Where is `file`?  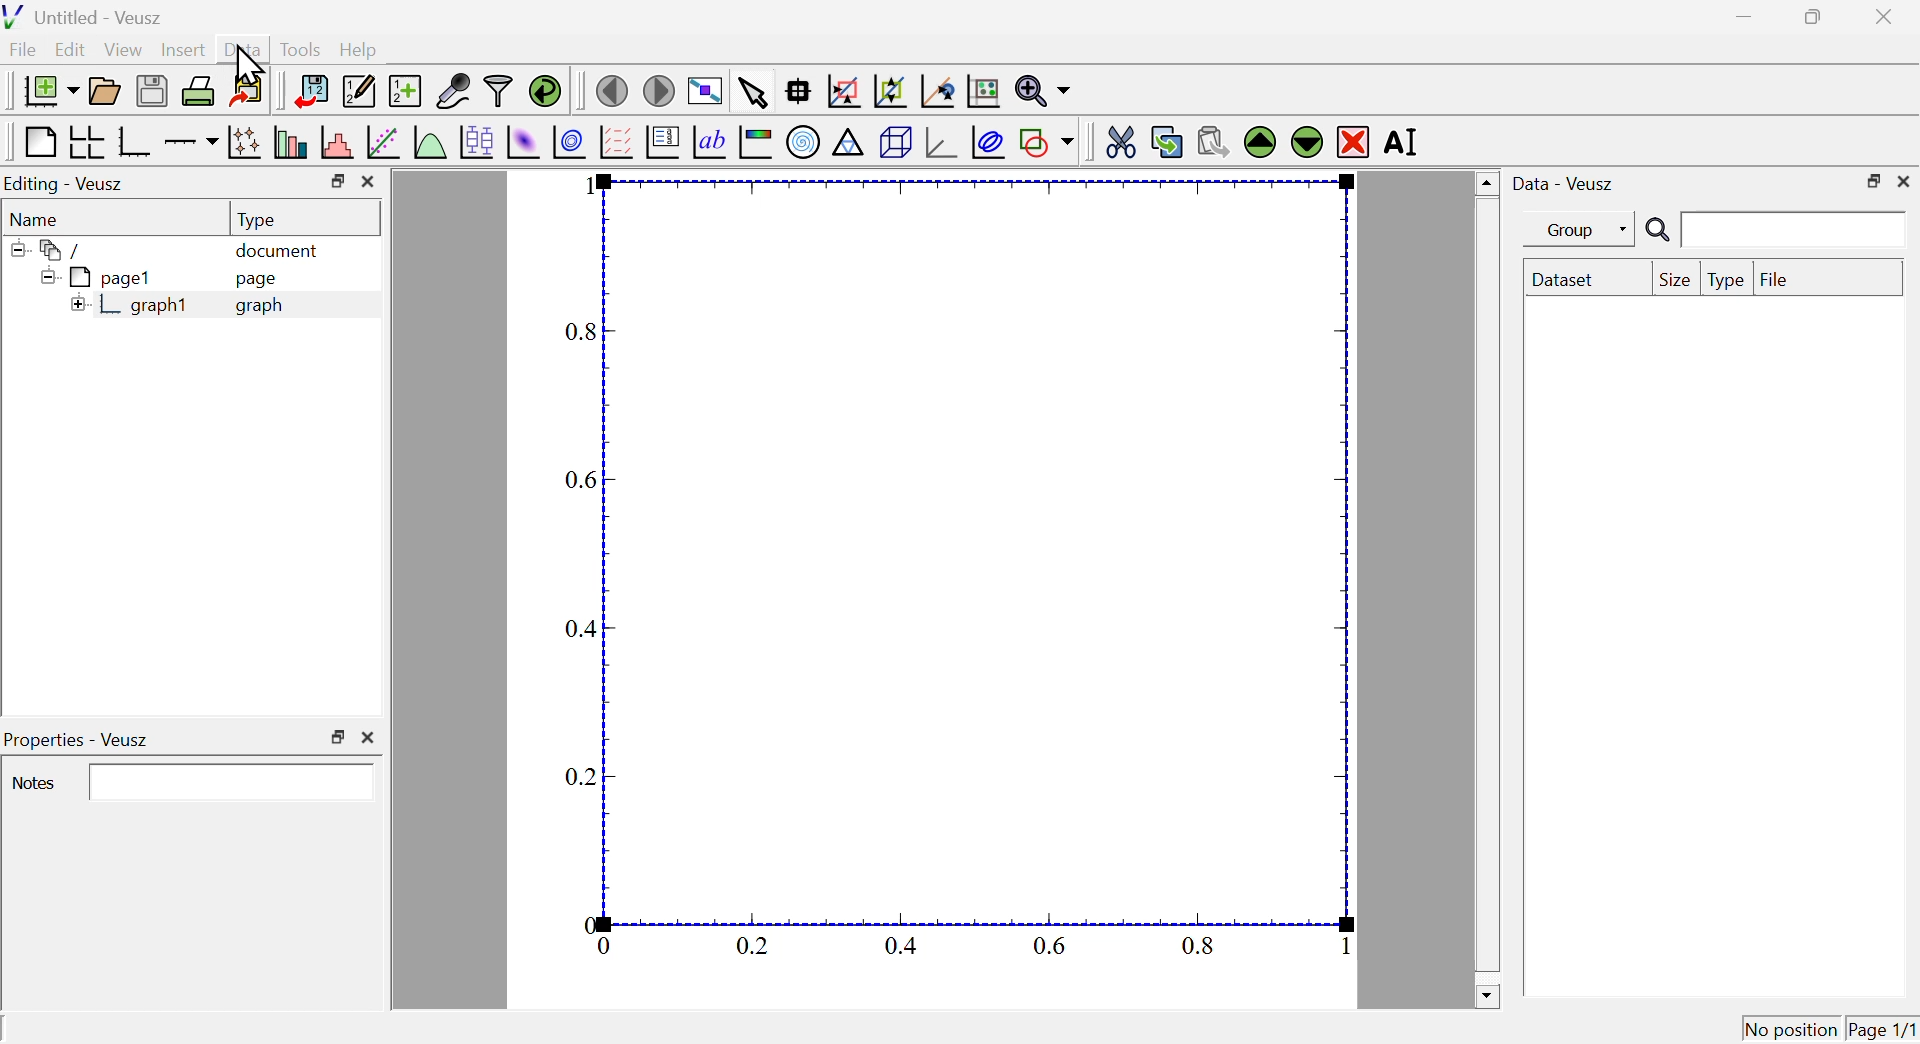
file is located at coordinates (25, 52).